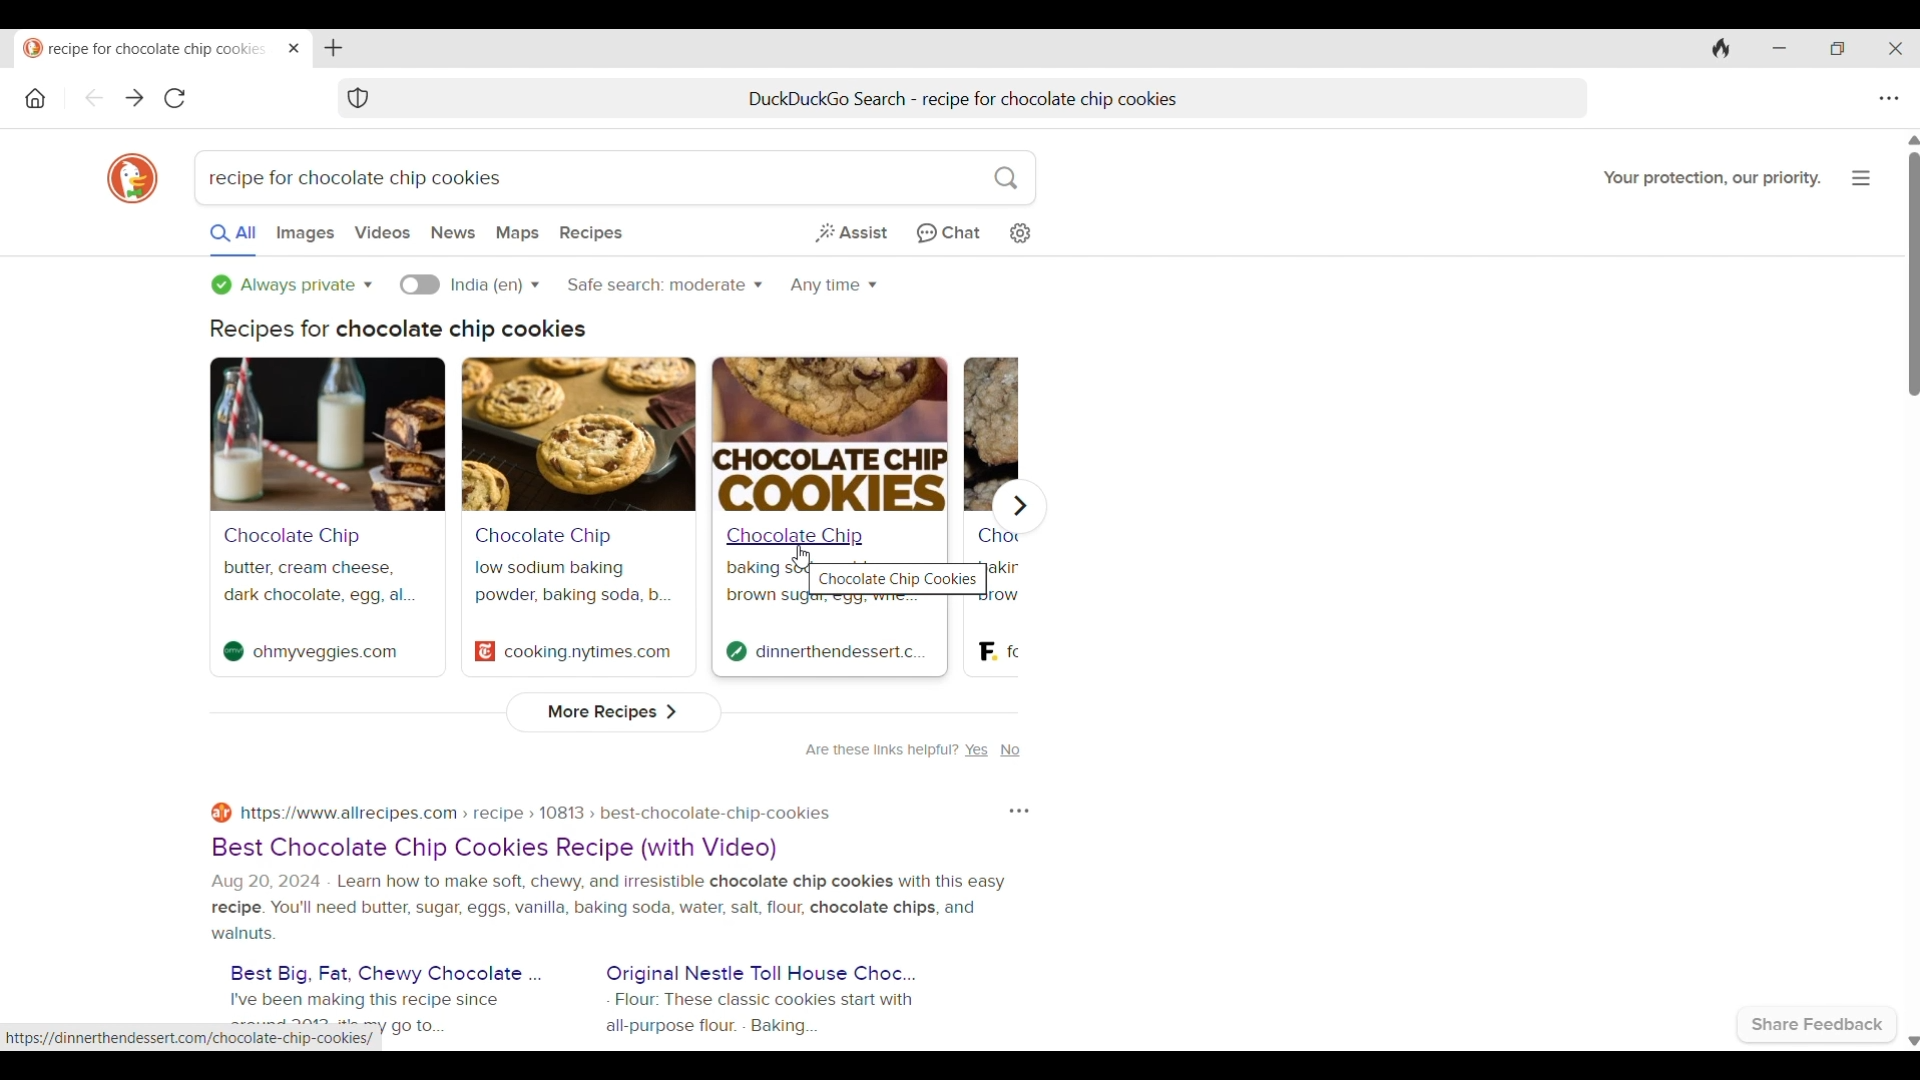 The image size is (1920, 1080). What do you see at coordinates (1912, 138) in the screenshot?
I see `Quick slide to top` at bounding box center [1912, 138].